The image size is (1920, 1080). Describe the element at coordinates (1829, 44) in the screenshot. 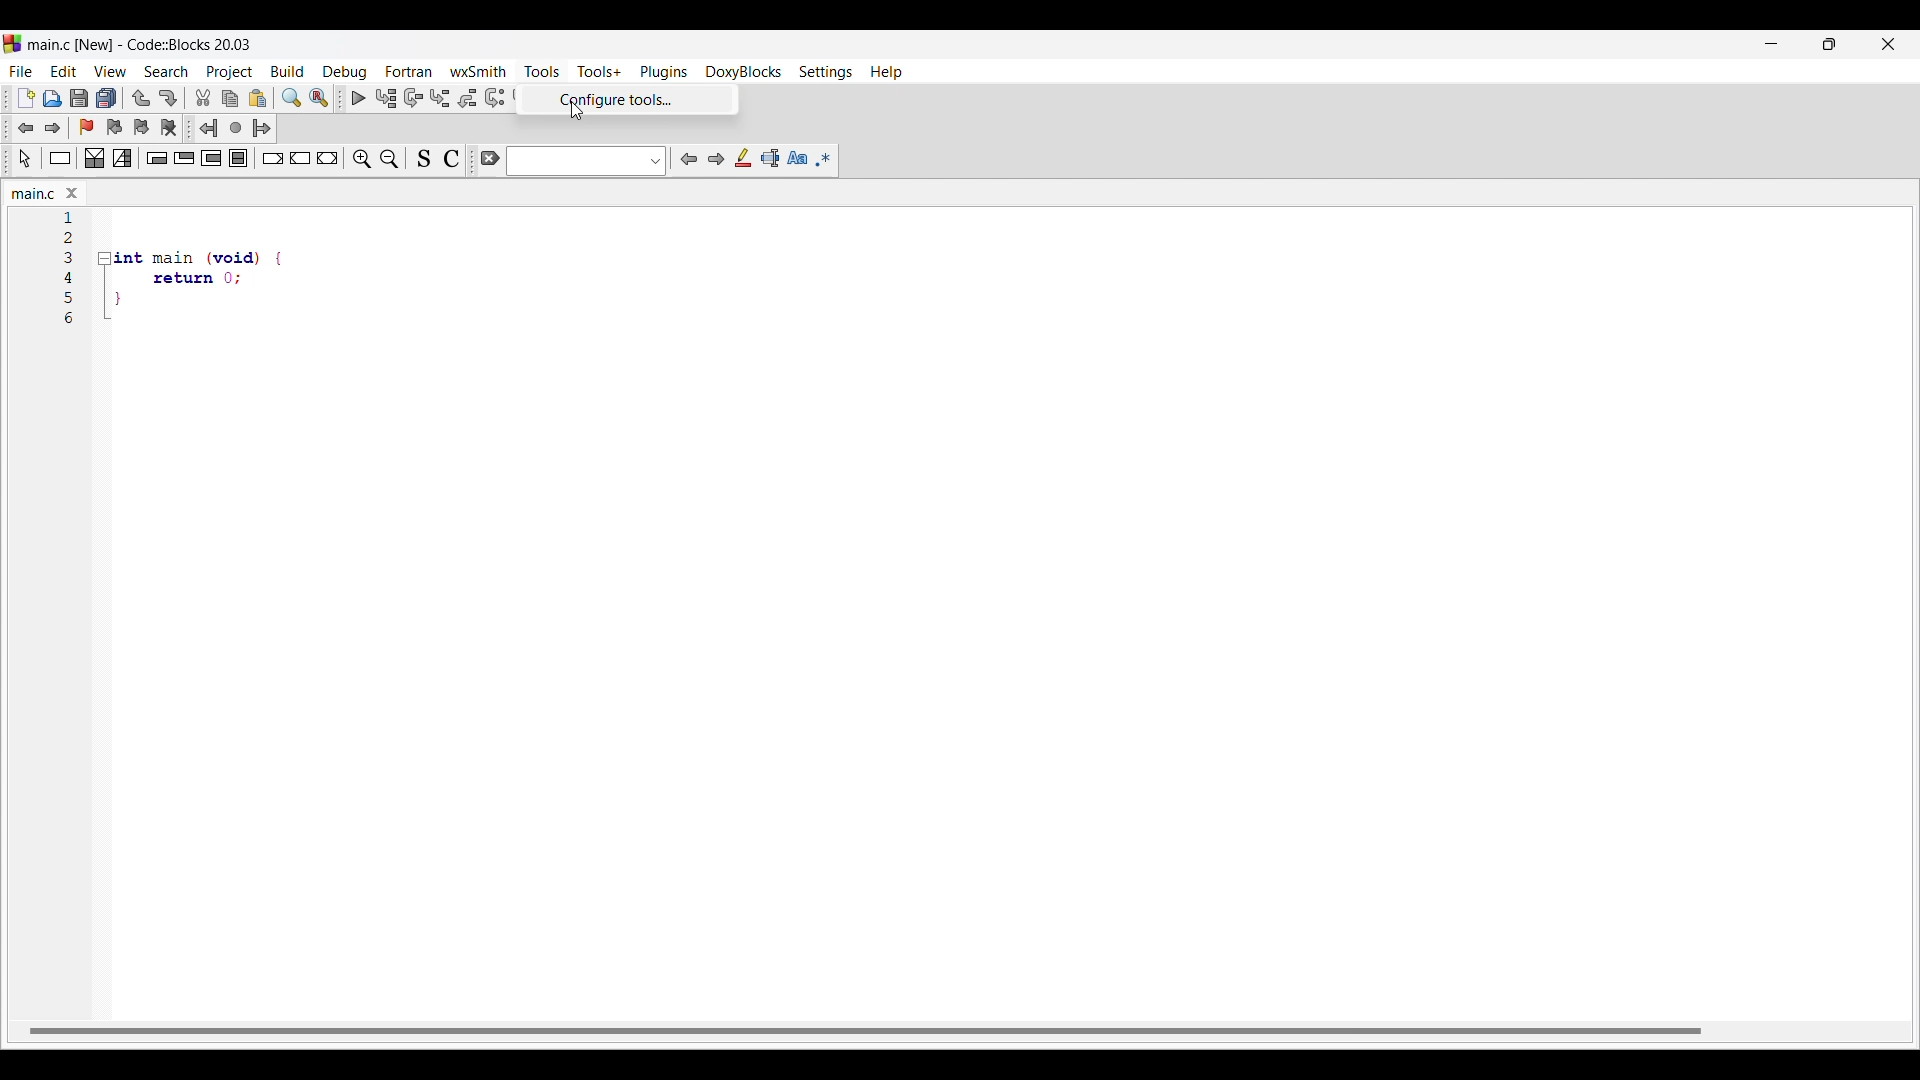

I see `Show interface in smaller tab` at that location.